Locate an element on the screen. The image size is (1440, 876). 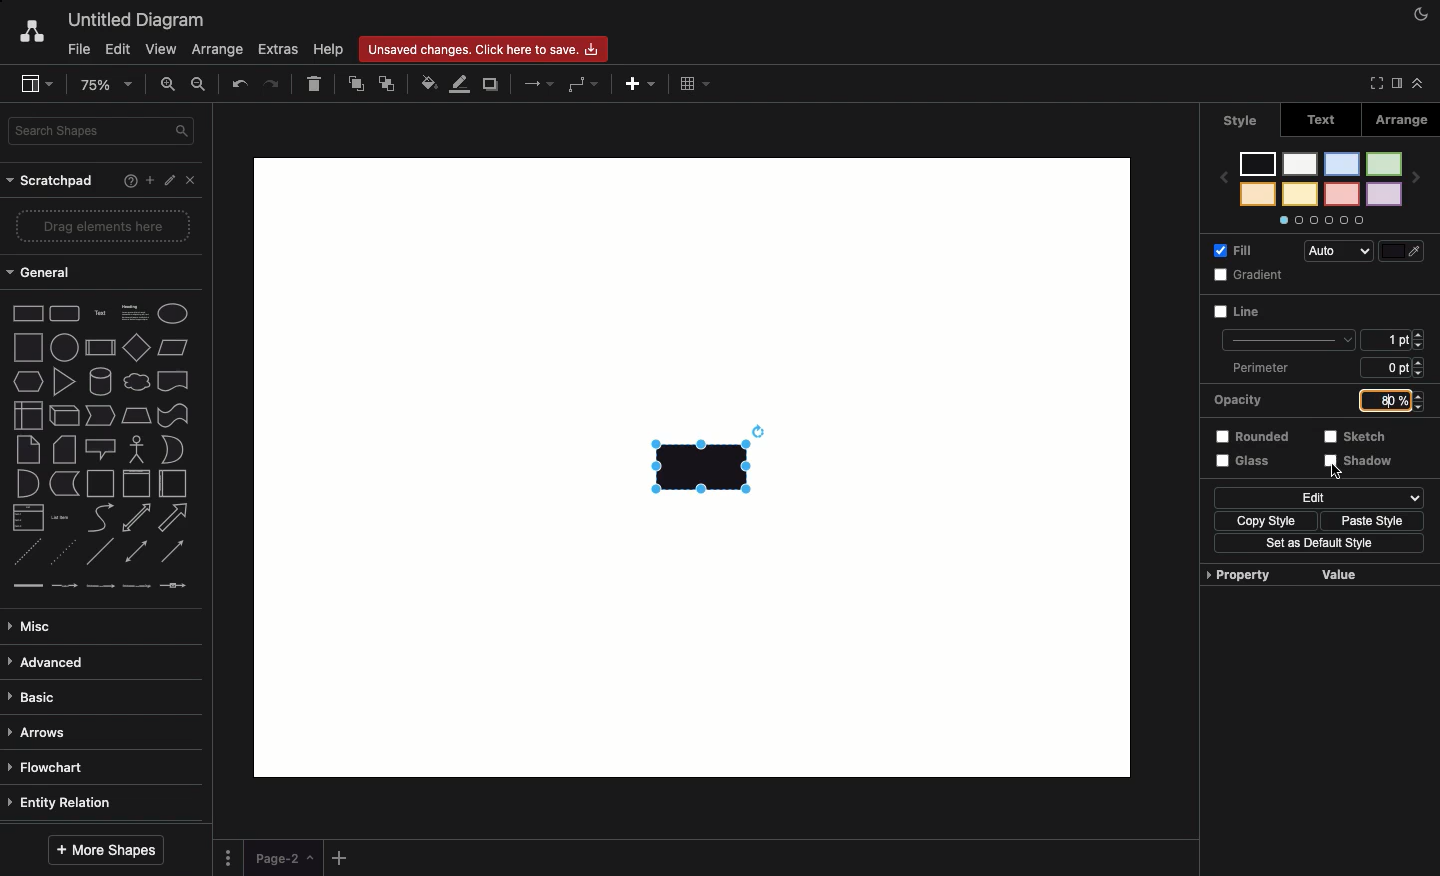
hexagon is located at coordinates (25, 381).